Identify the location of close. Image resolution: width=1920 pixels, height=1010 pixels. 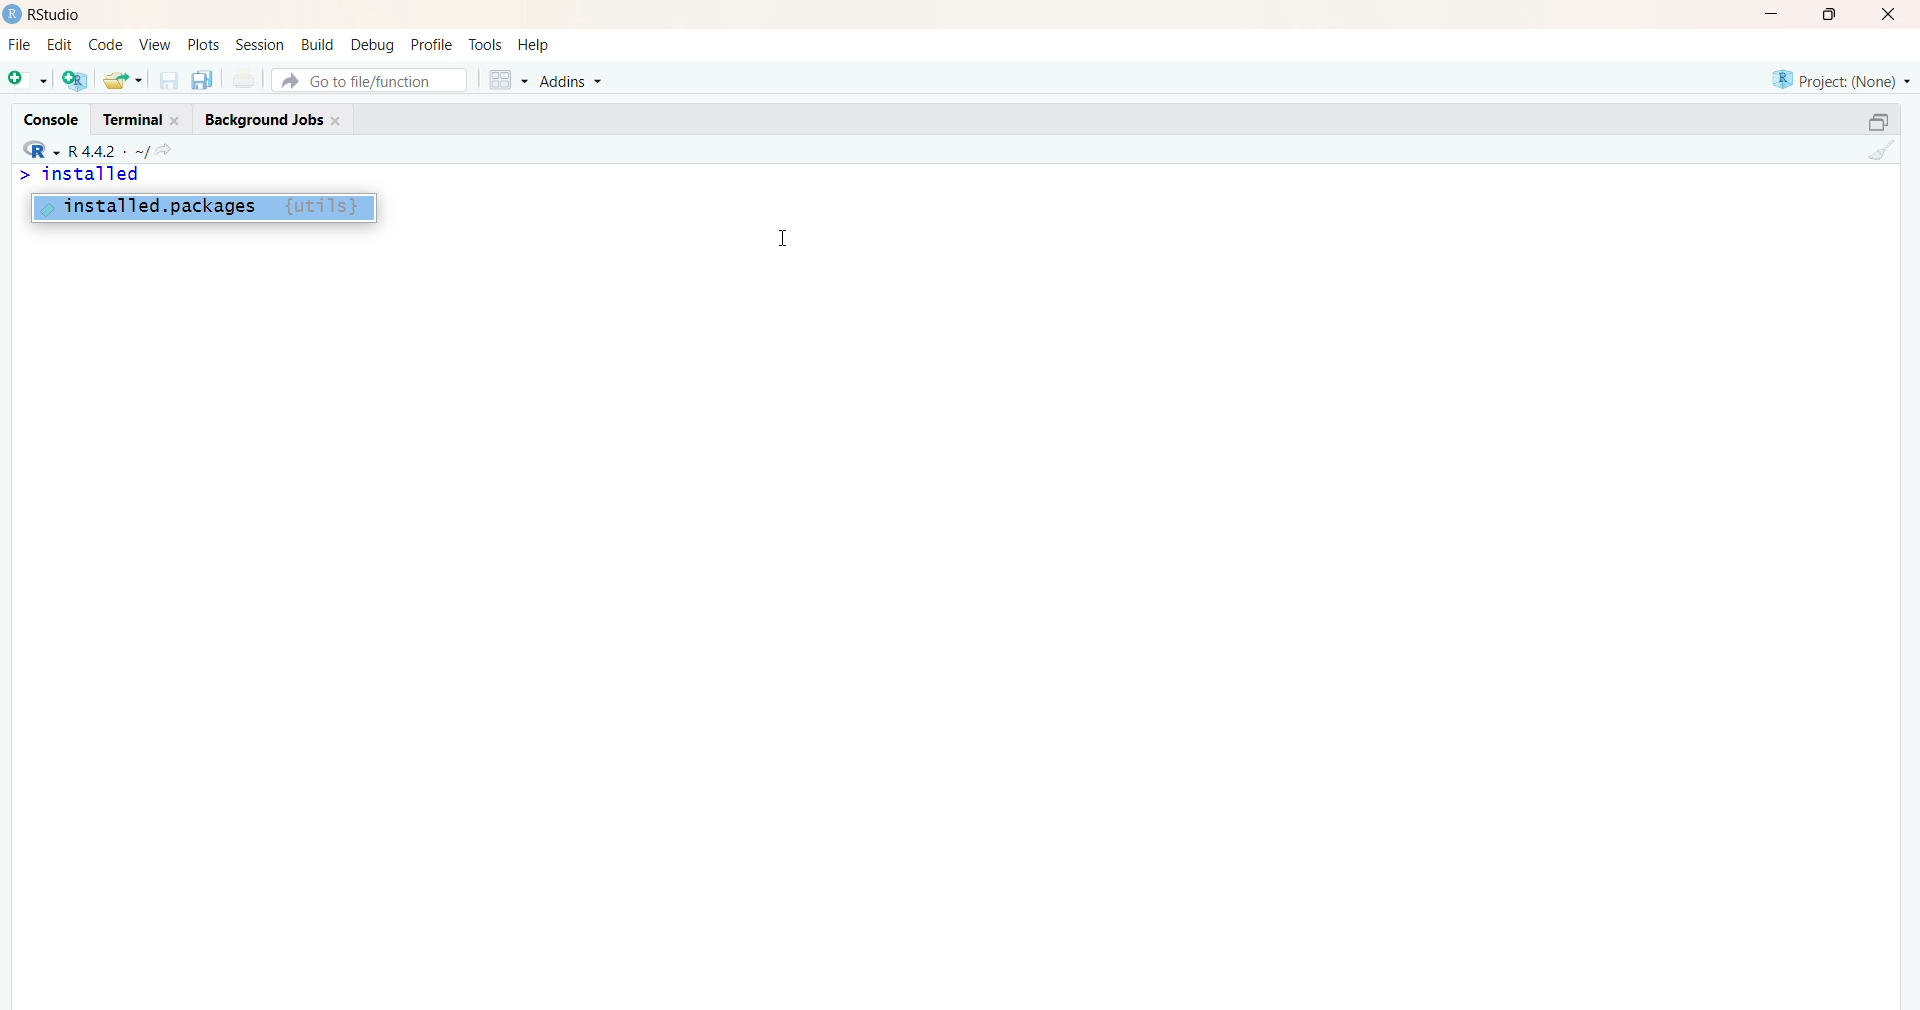
(1893, 13).